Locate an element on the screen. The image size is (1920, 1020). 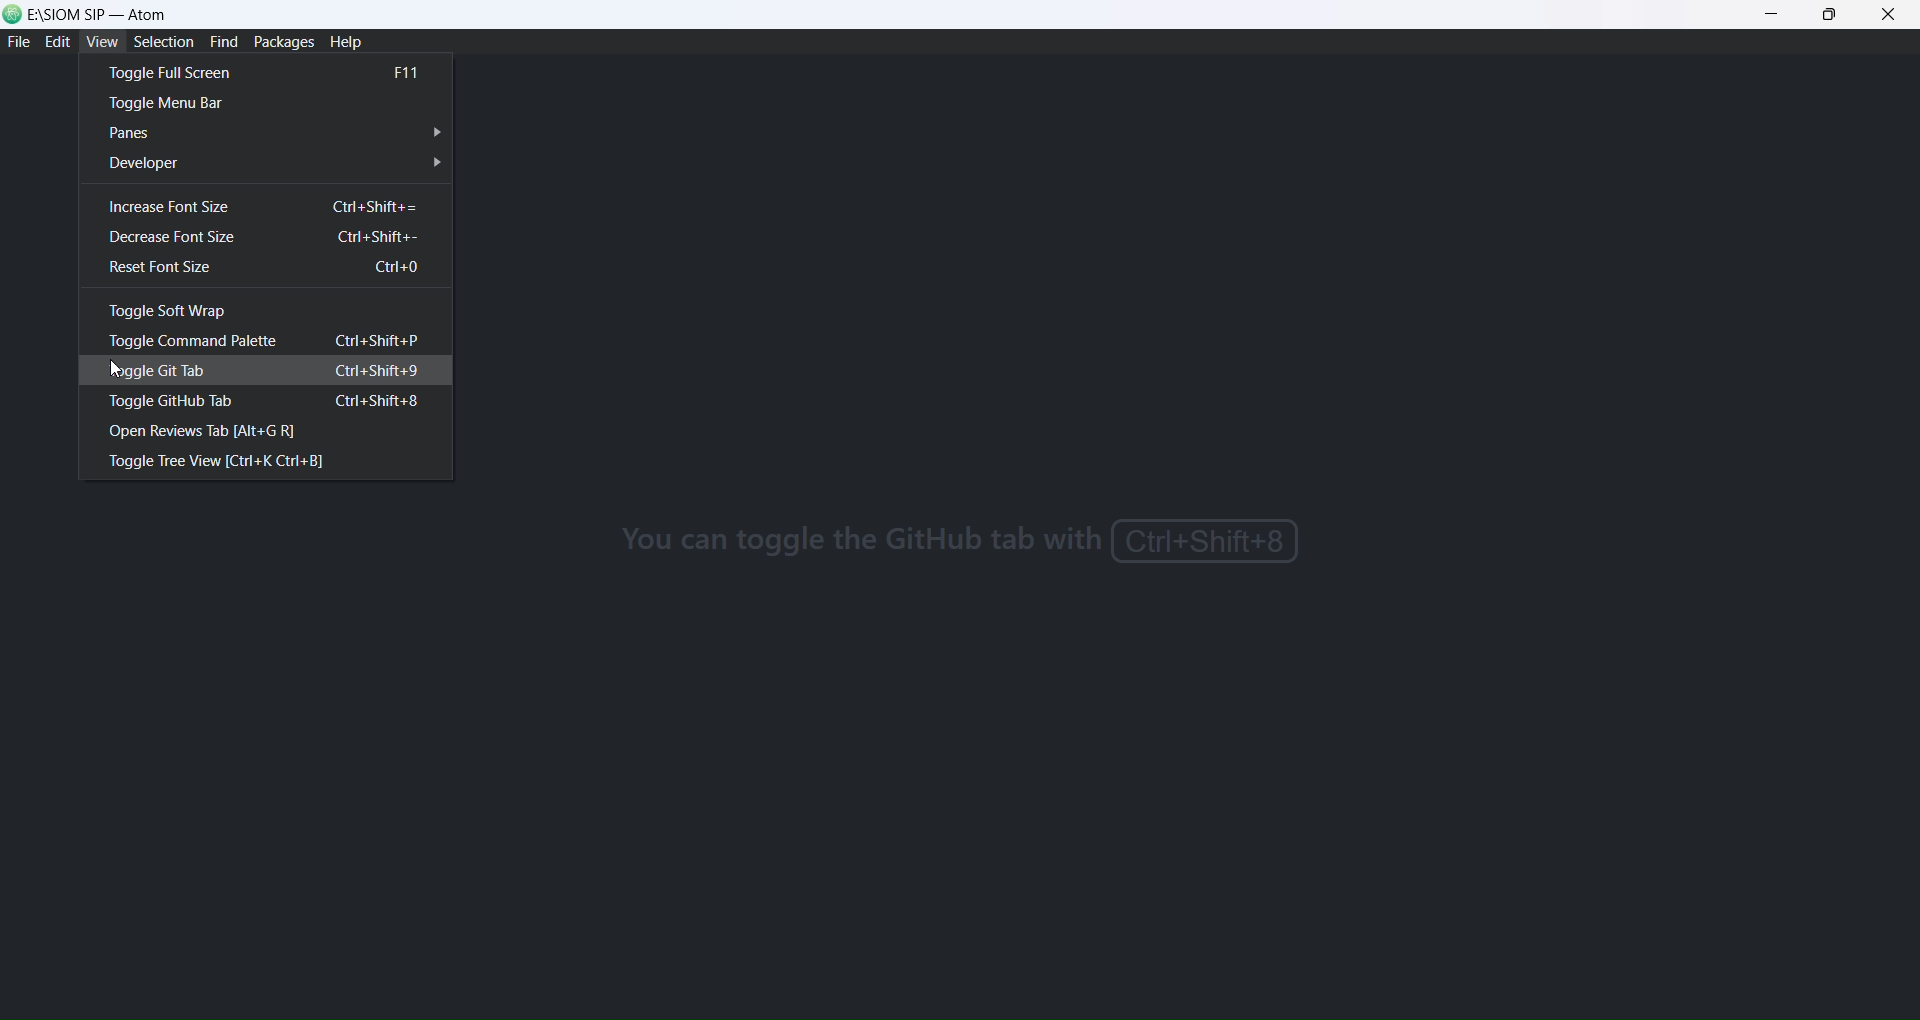
toggle tree view is located at coordinates (219, 460).